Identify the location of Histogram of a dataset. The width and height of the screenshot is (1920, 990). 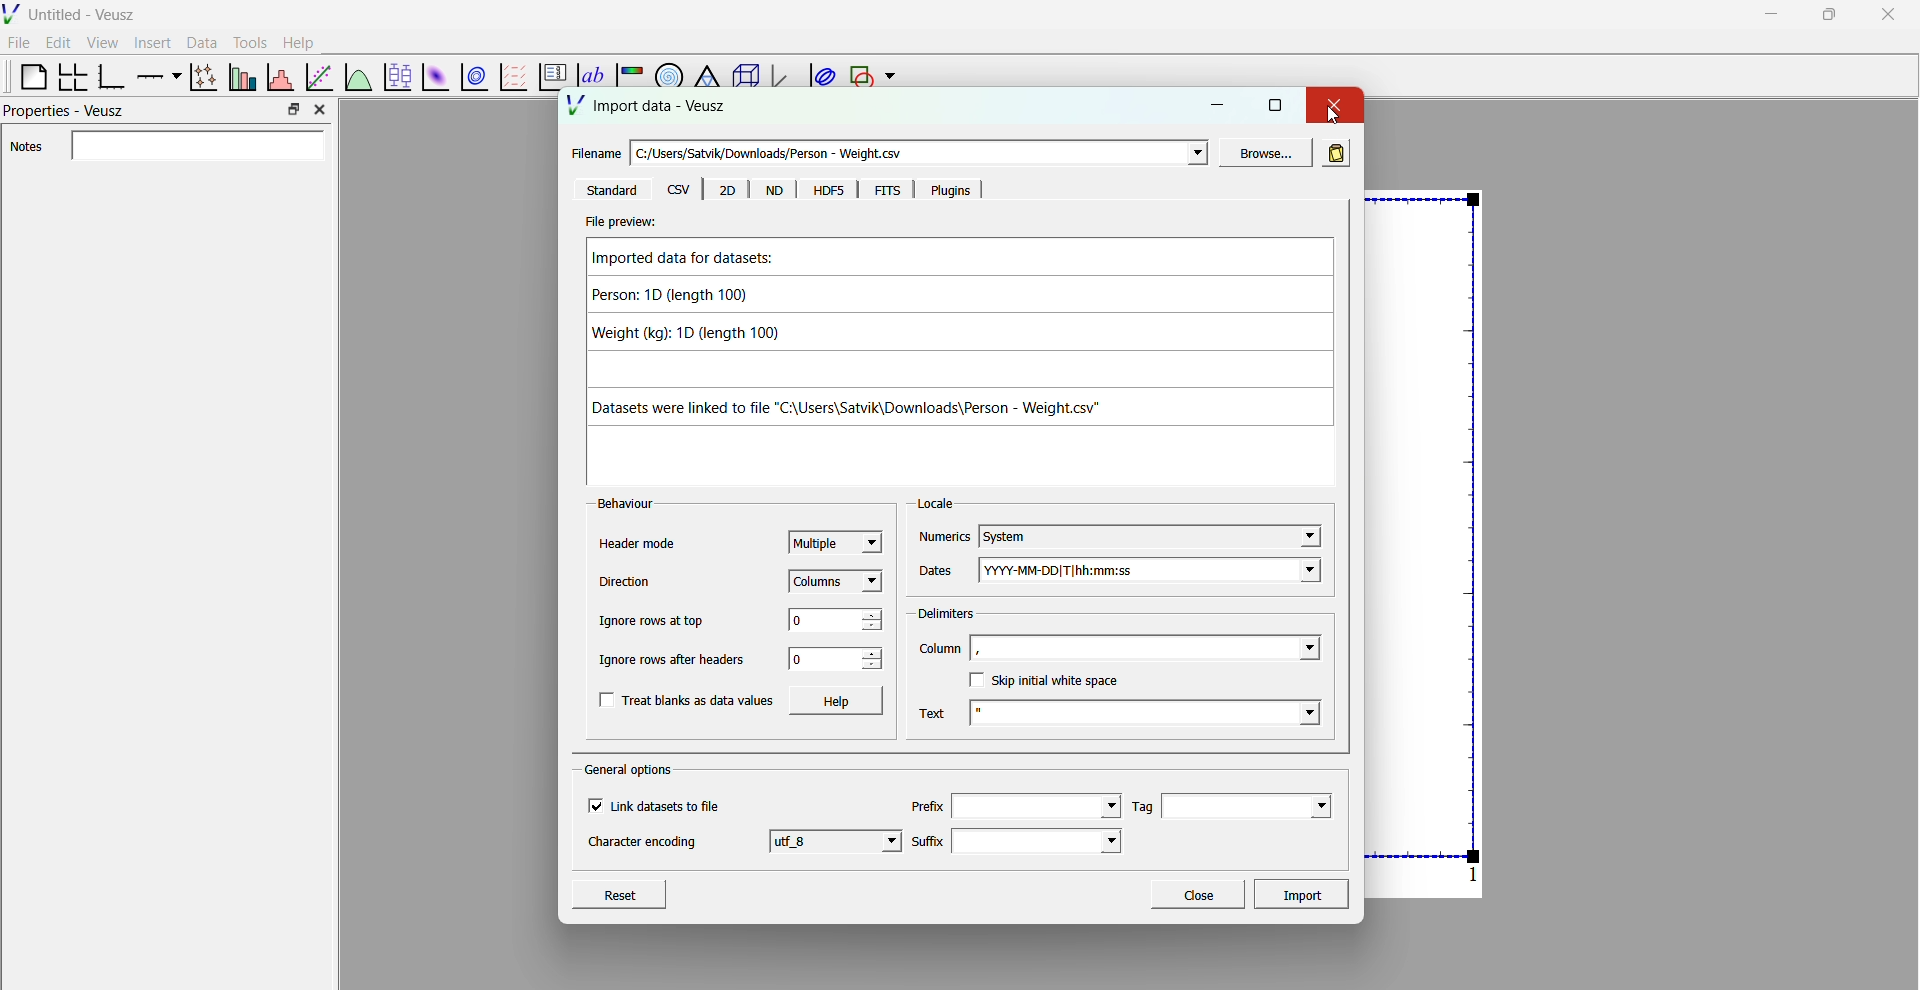
(279, 75).